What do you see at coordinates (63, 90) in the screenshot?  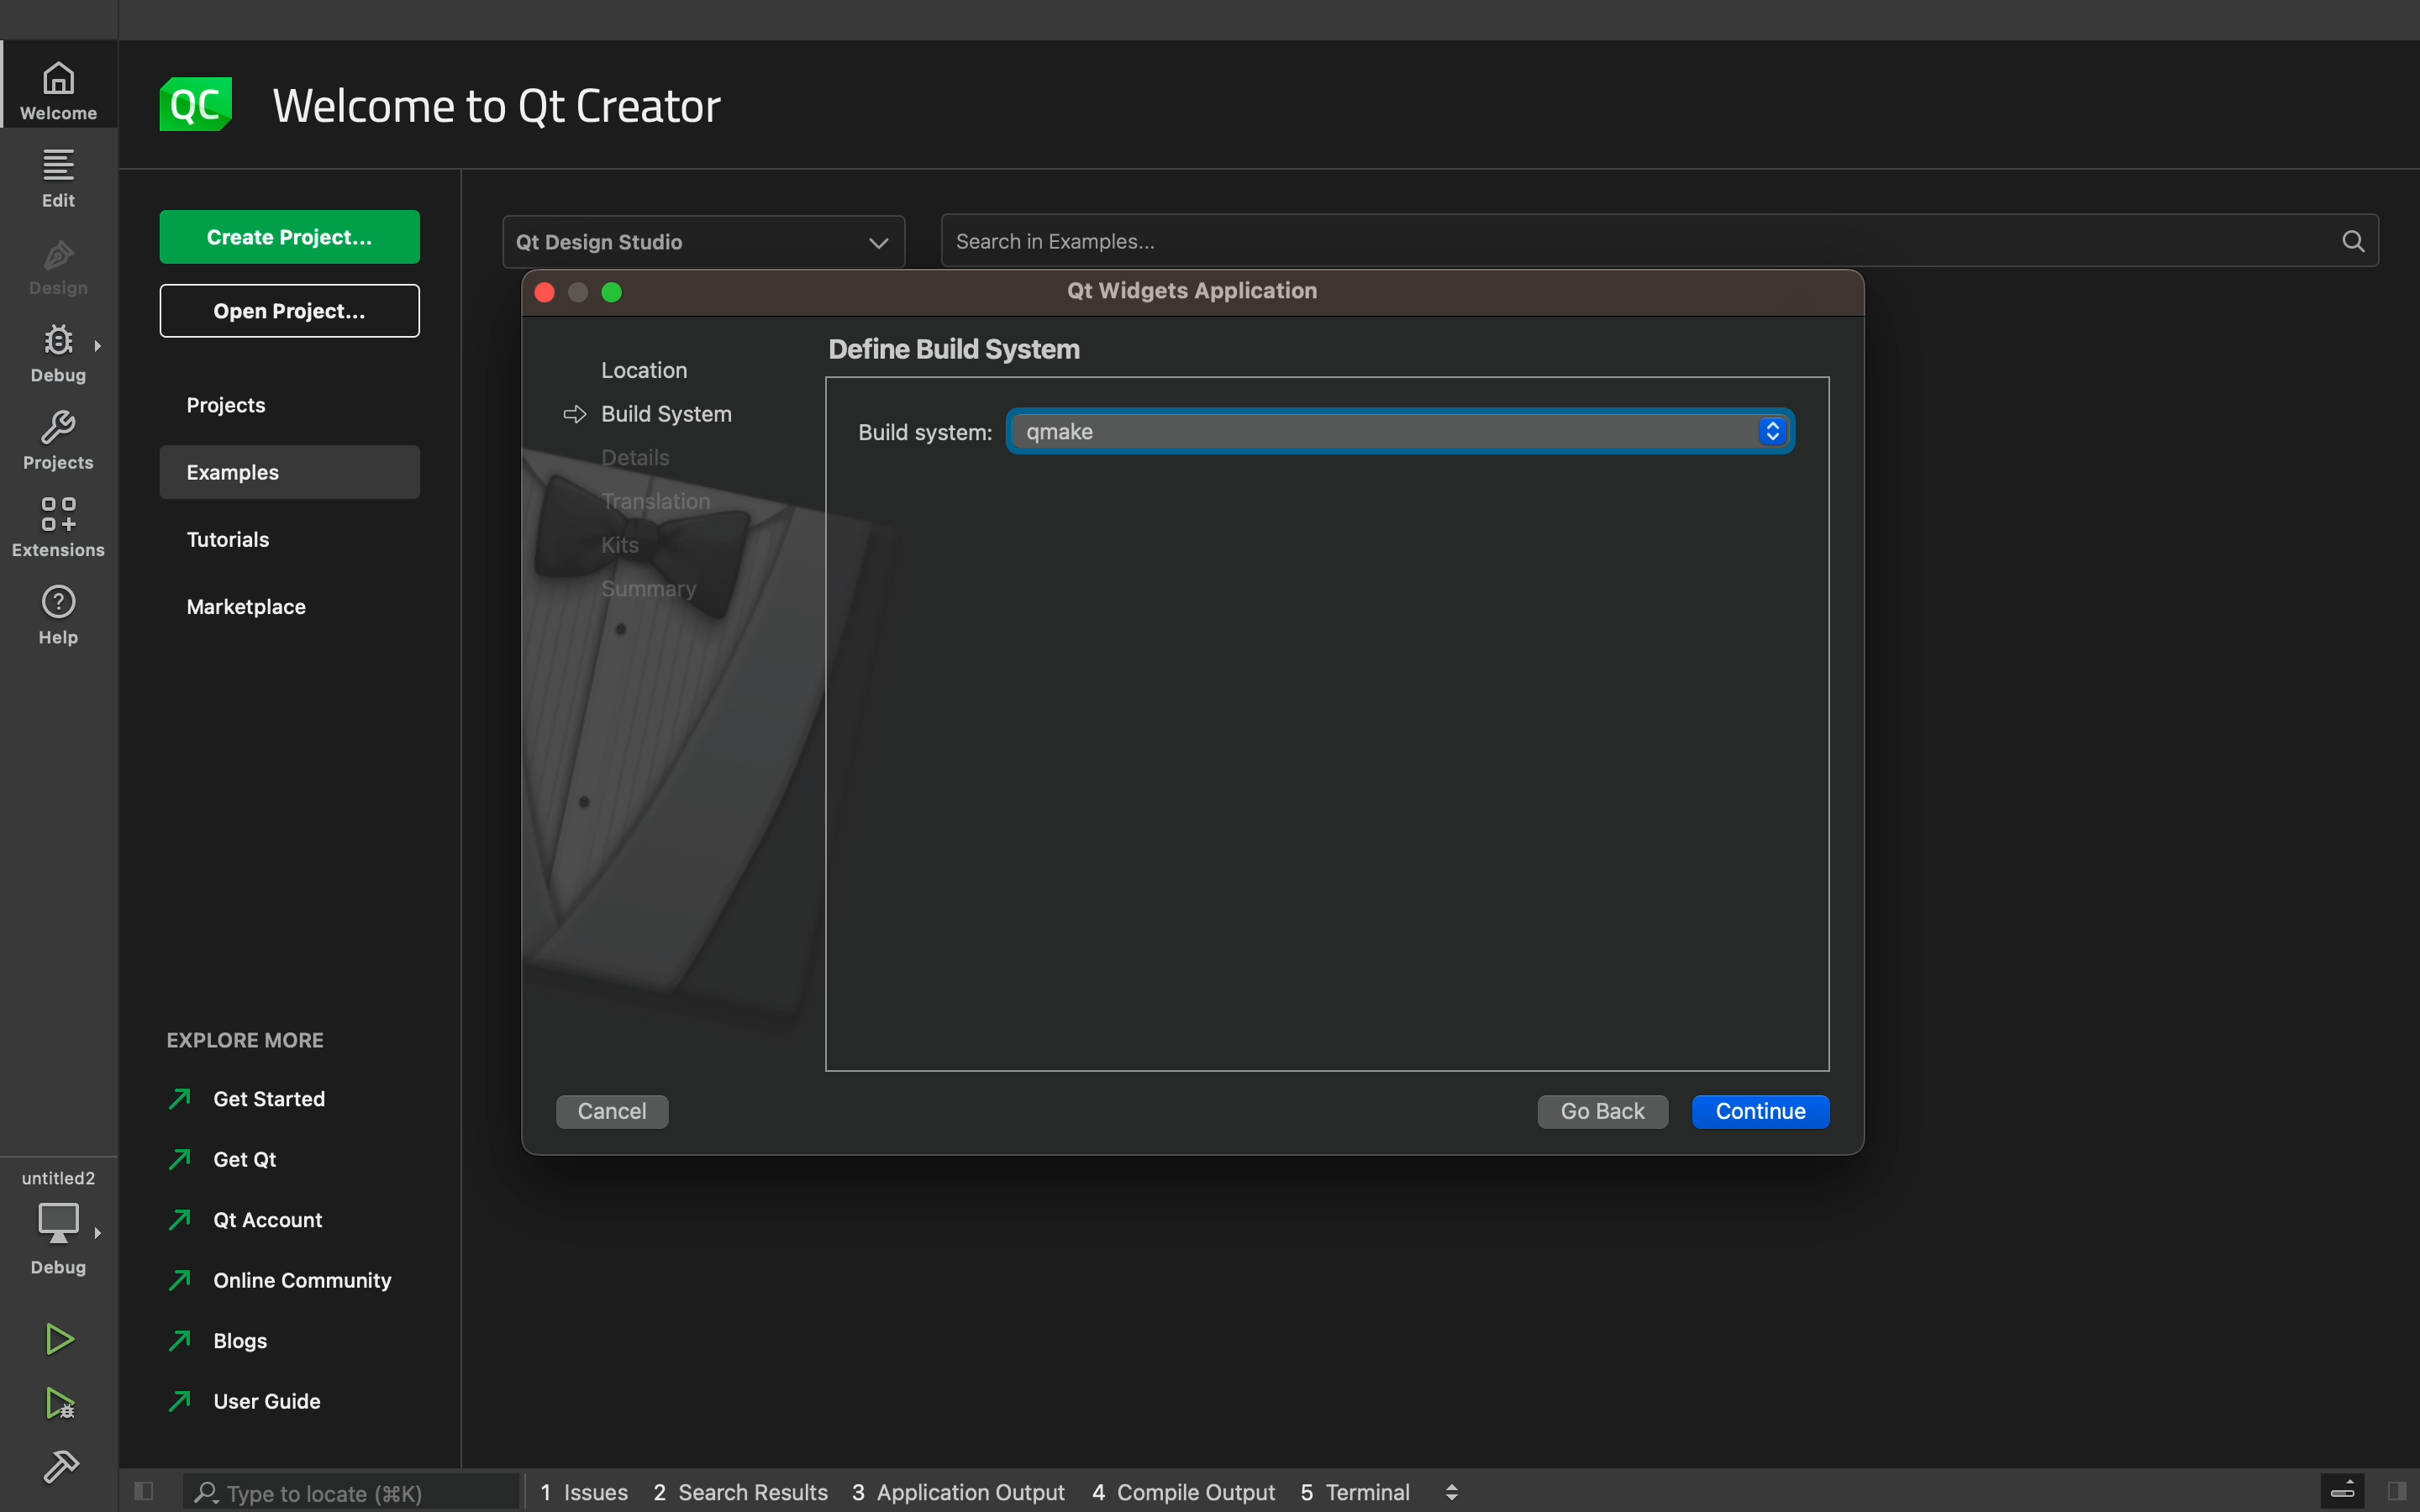 I see `home` at bounding box center [63, 90].